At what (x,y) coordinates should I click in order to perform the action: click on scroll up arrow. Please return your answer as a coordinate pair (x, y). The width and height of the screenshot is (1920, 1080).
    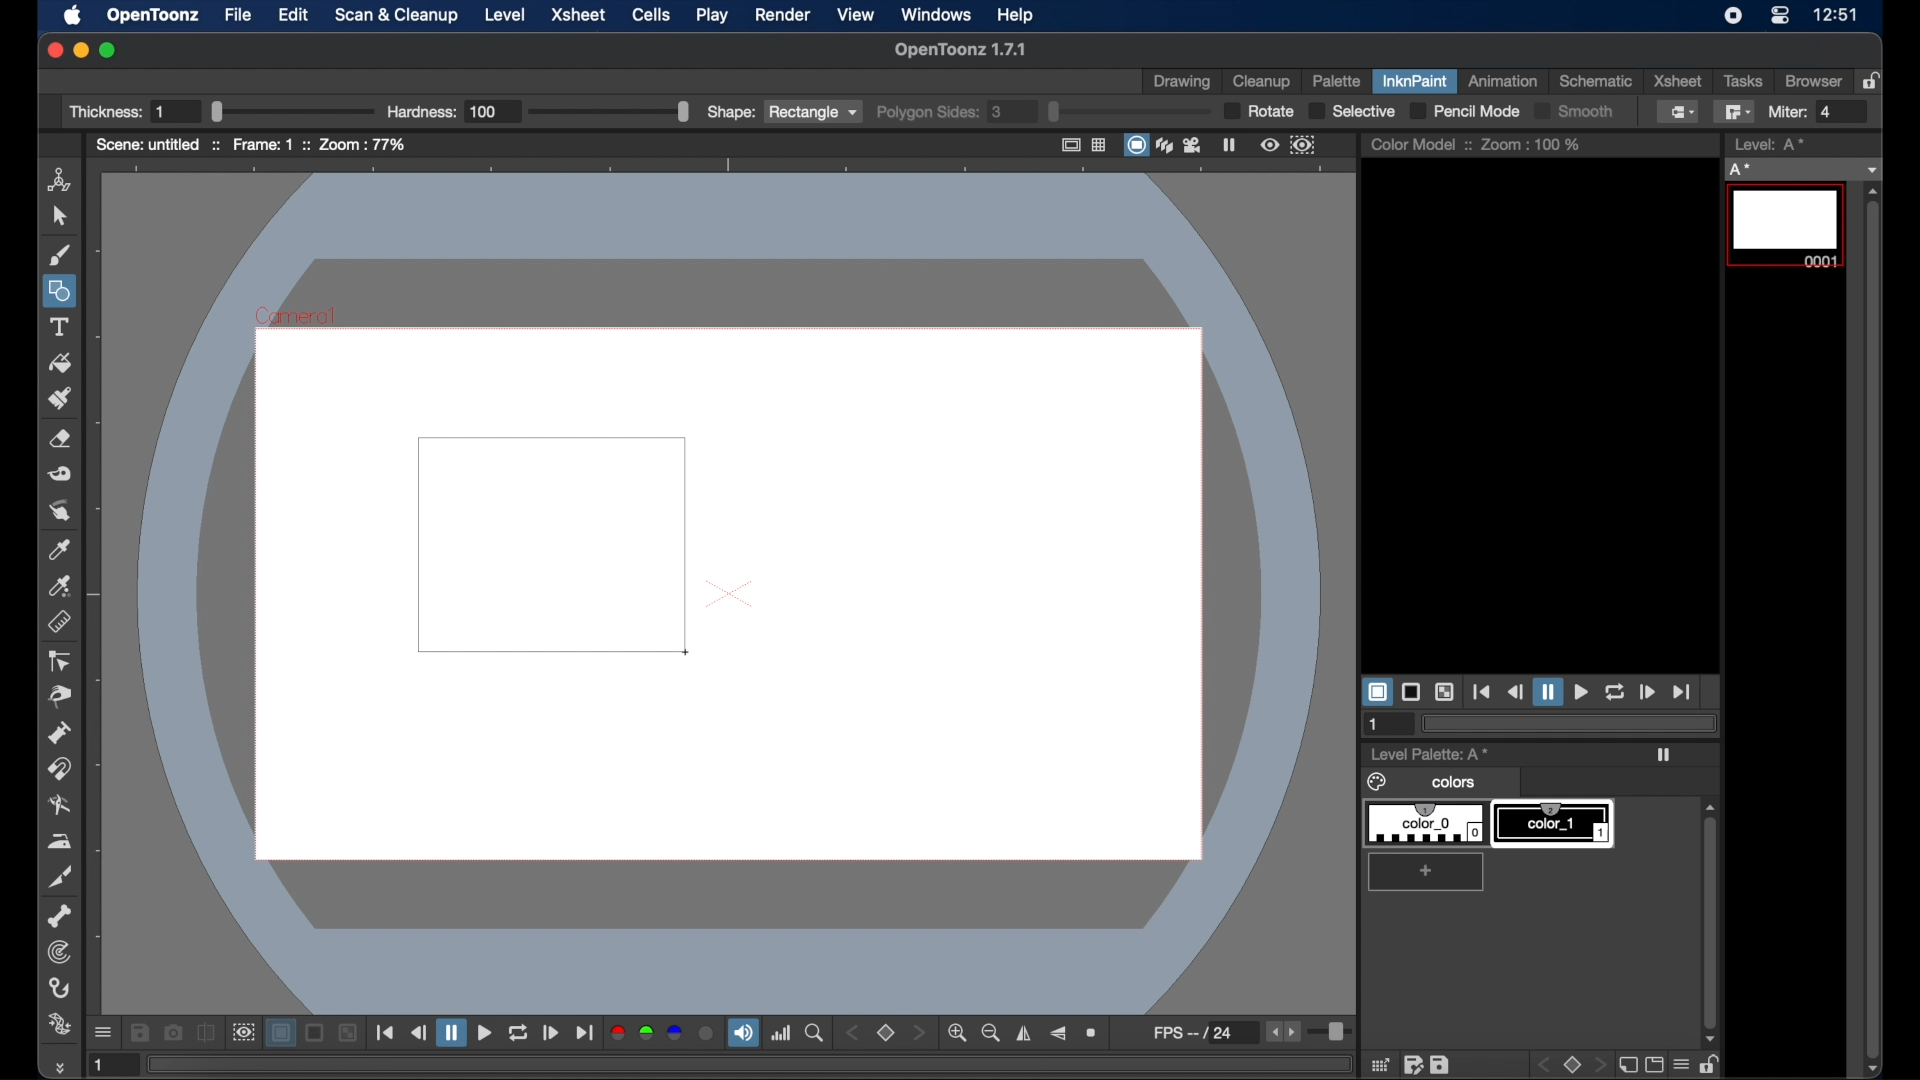
    Looking at the image, I should click on (1873, 191).